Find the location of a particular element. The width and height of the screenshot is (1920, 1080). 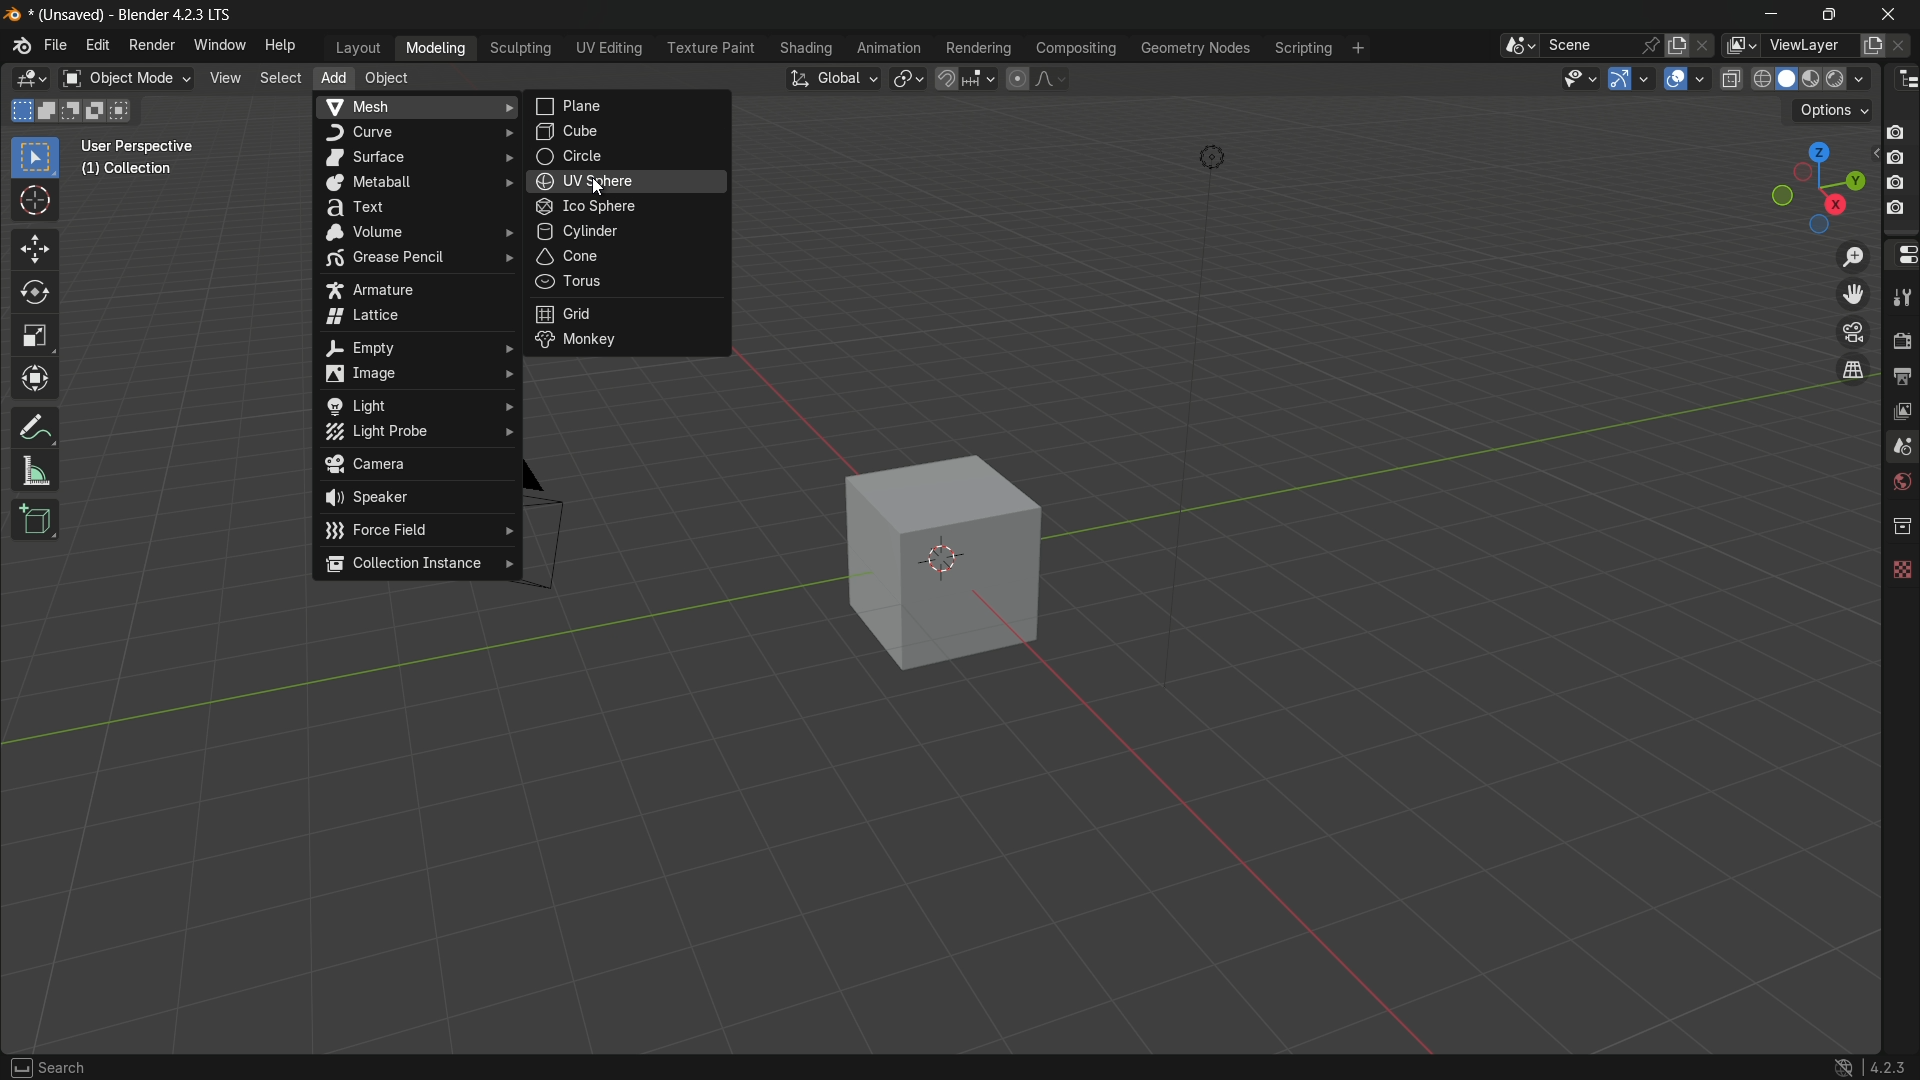

geometry nodes menu is located at coordinates (1196, 47).